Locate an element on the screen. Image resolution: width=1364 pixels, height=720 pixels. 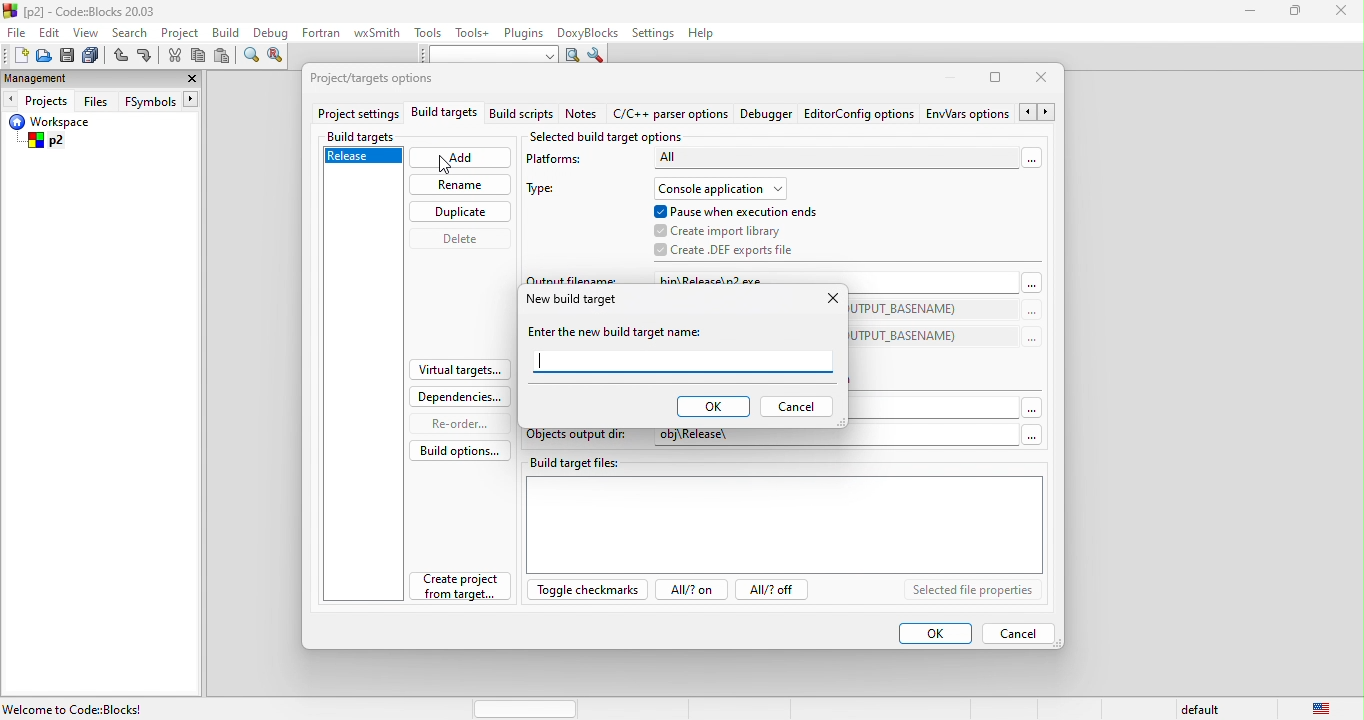
search is located at coordinates (131, 32).